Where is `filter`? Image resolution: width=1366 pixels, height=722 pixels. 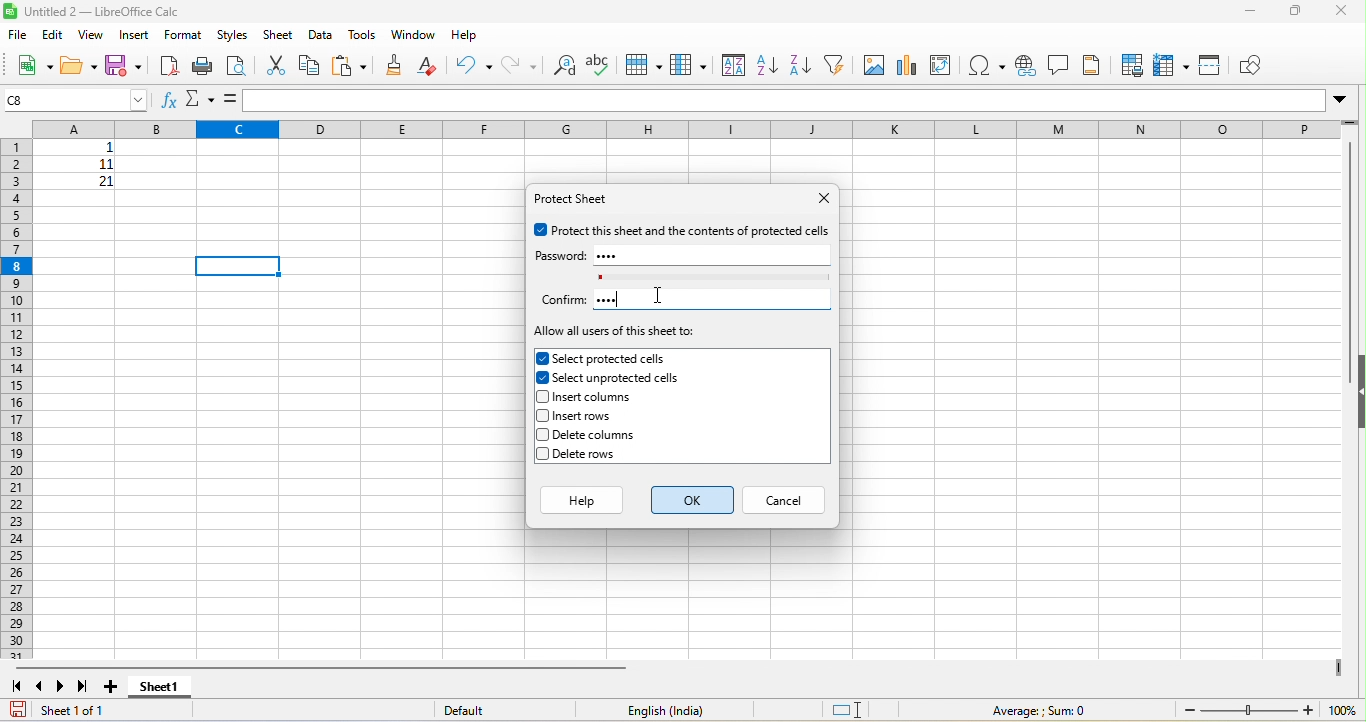 filter is located at coordinates (833, 64).